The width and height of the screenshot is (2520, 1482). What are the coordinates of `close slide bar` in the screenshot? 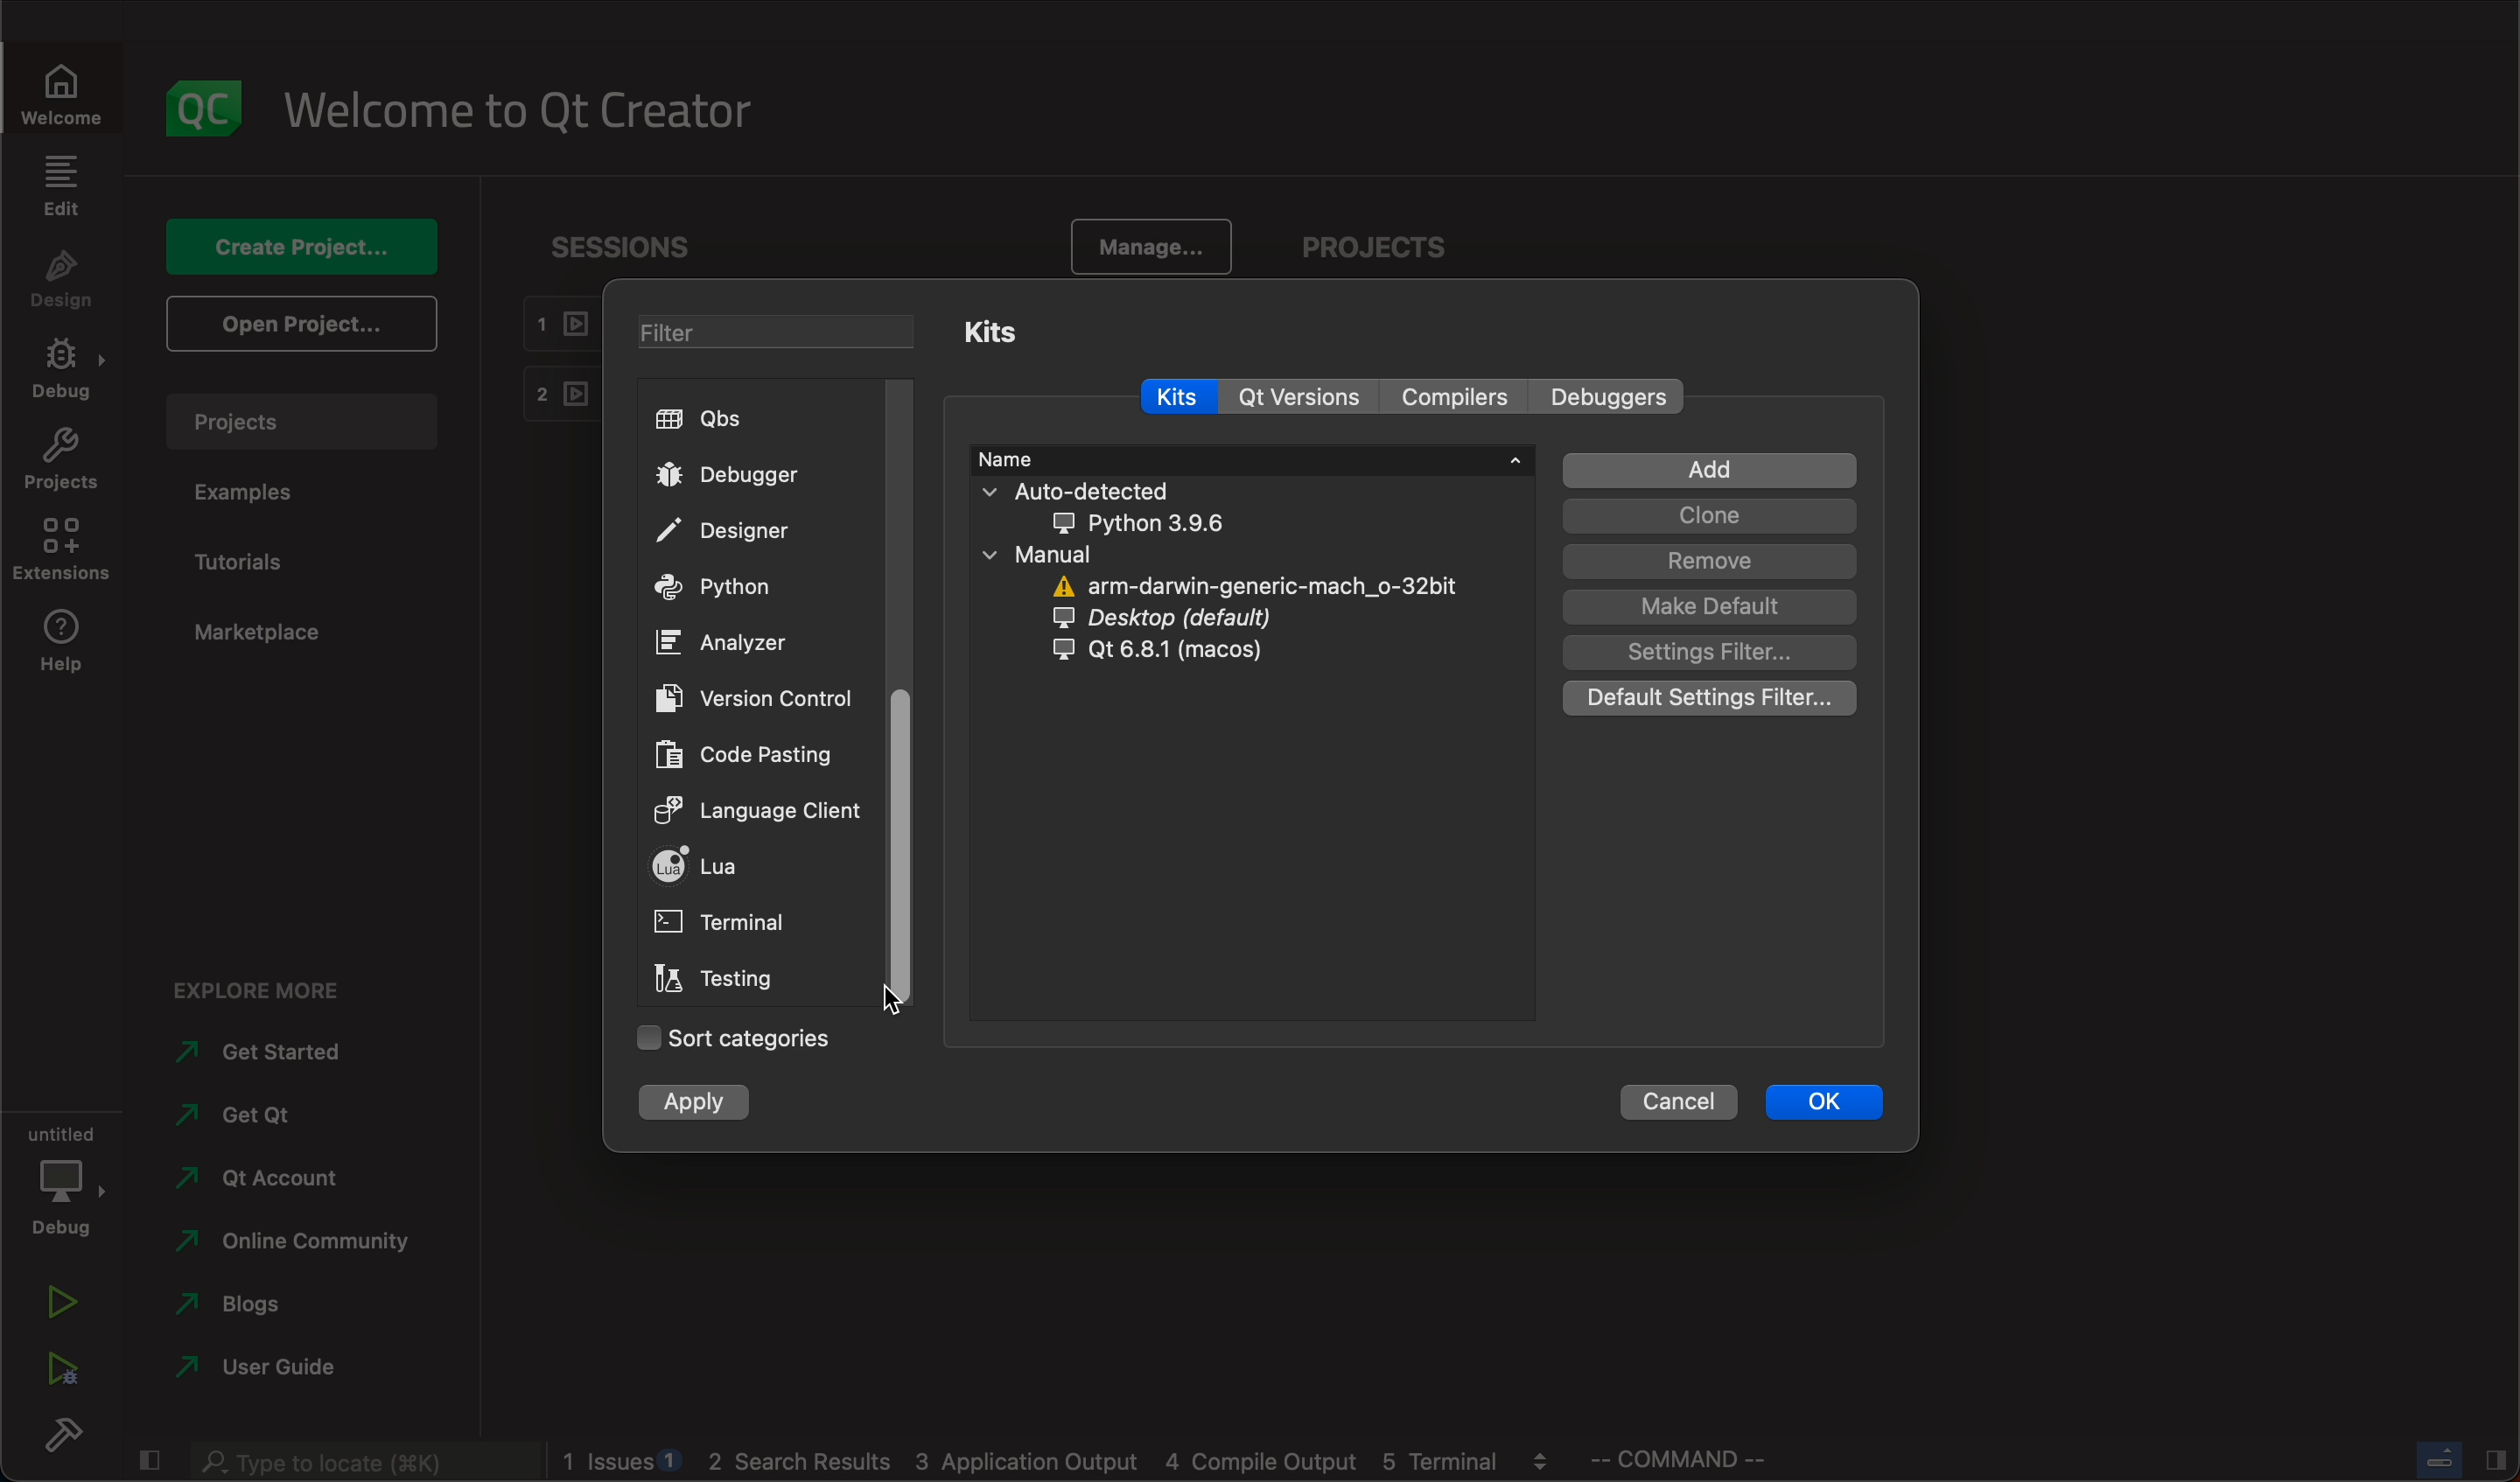 It's located at (2451, 1457).